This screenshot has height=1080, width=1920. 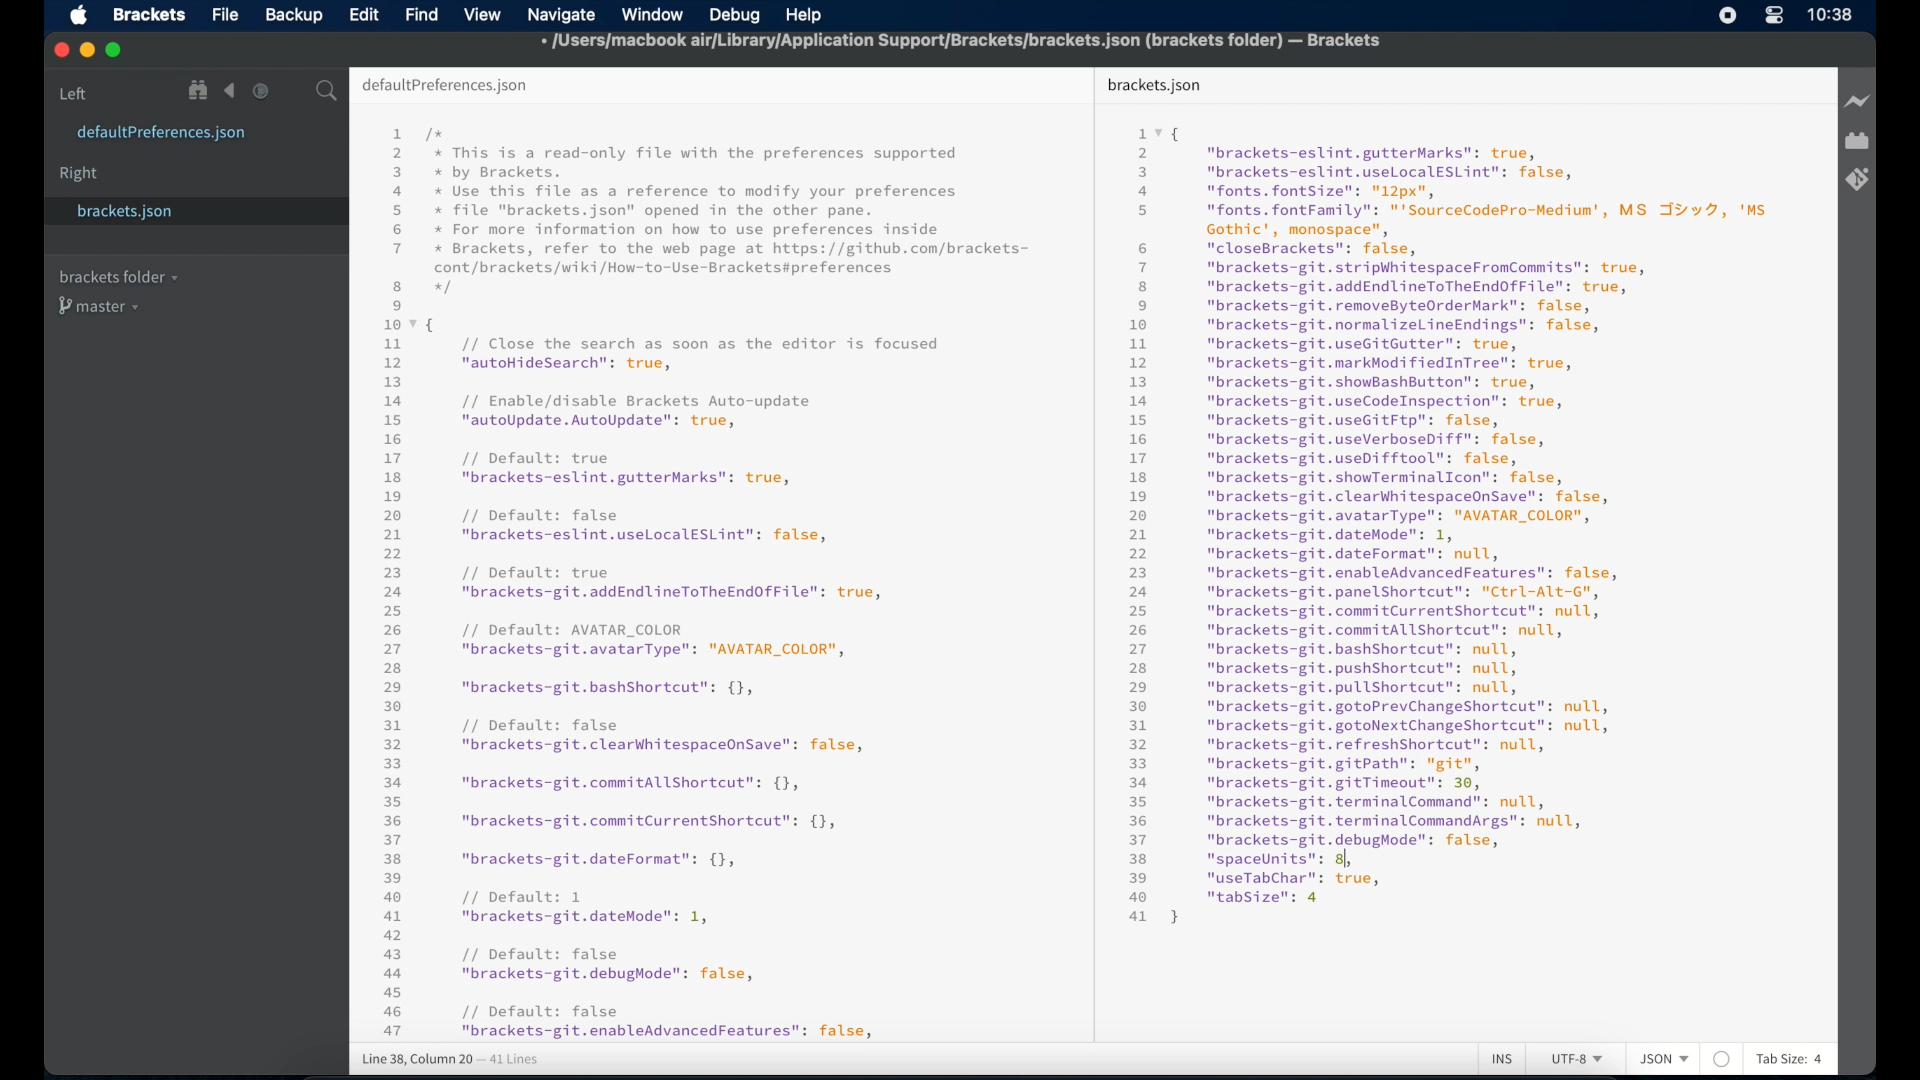 I want to click on find, so click(x=422, y=14).